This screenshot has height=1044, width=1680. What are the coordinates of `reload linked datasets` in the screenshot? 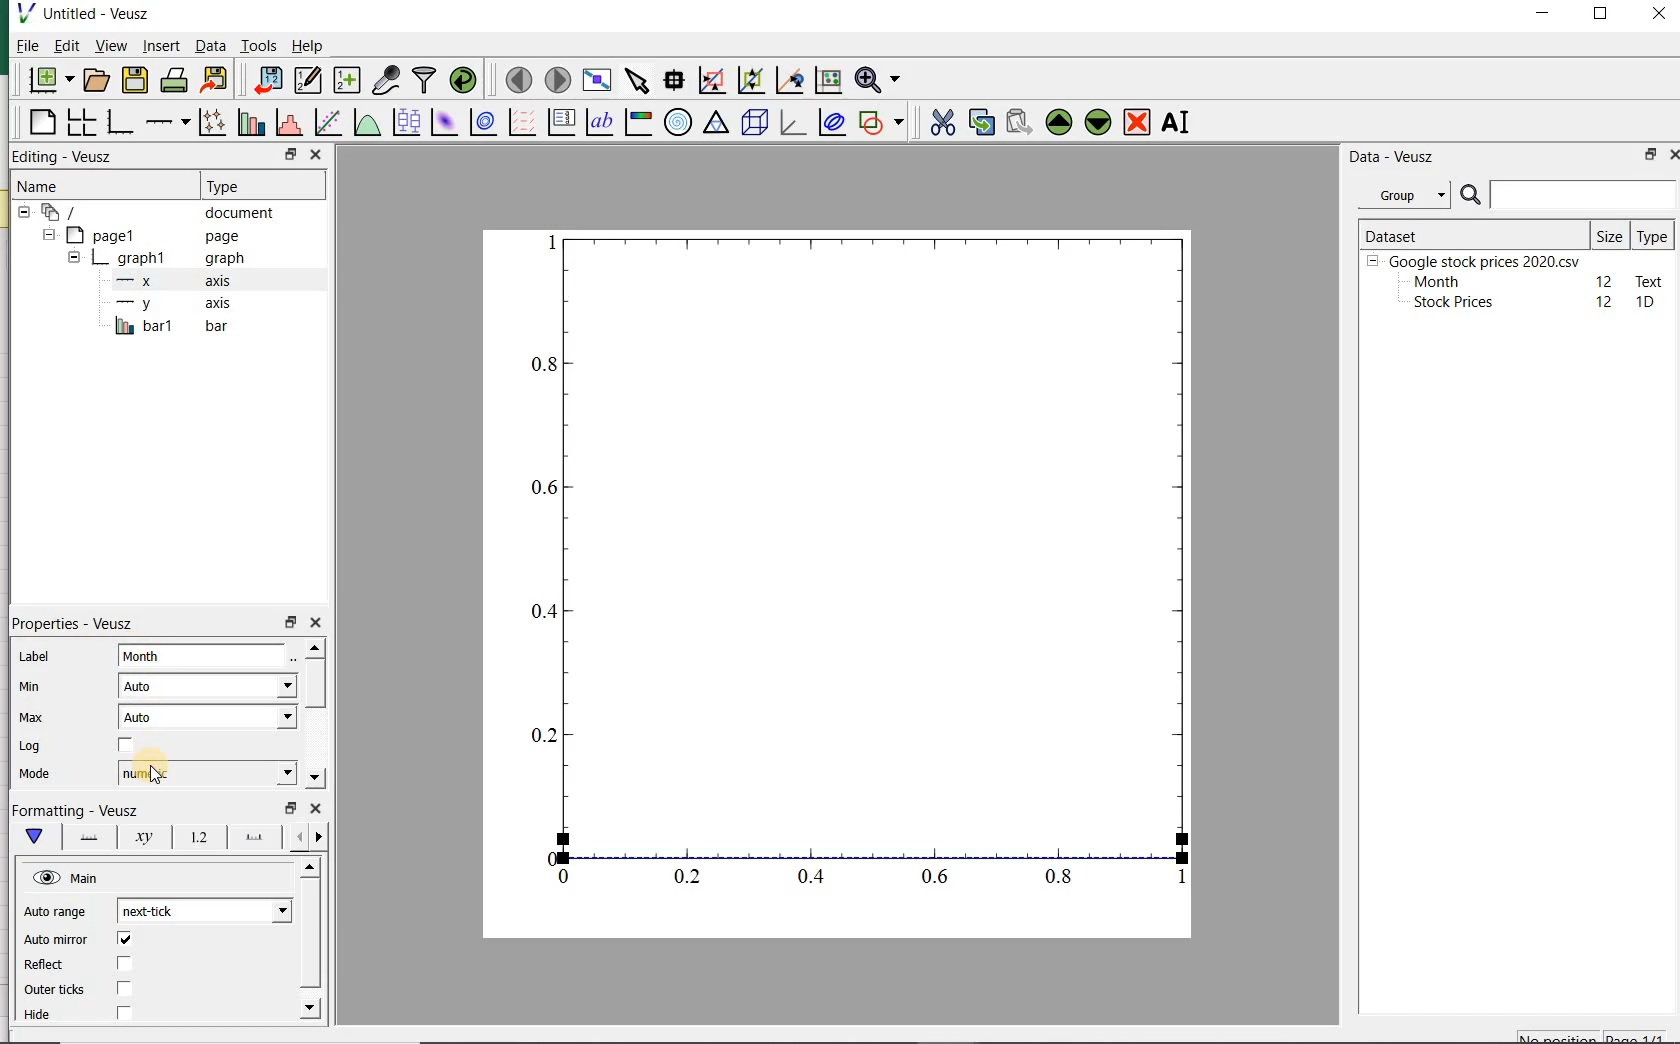 It's located at (467, 81).